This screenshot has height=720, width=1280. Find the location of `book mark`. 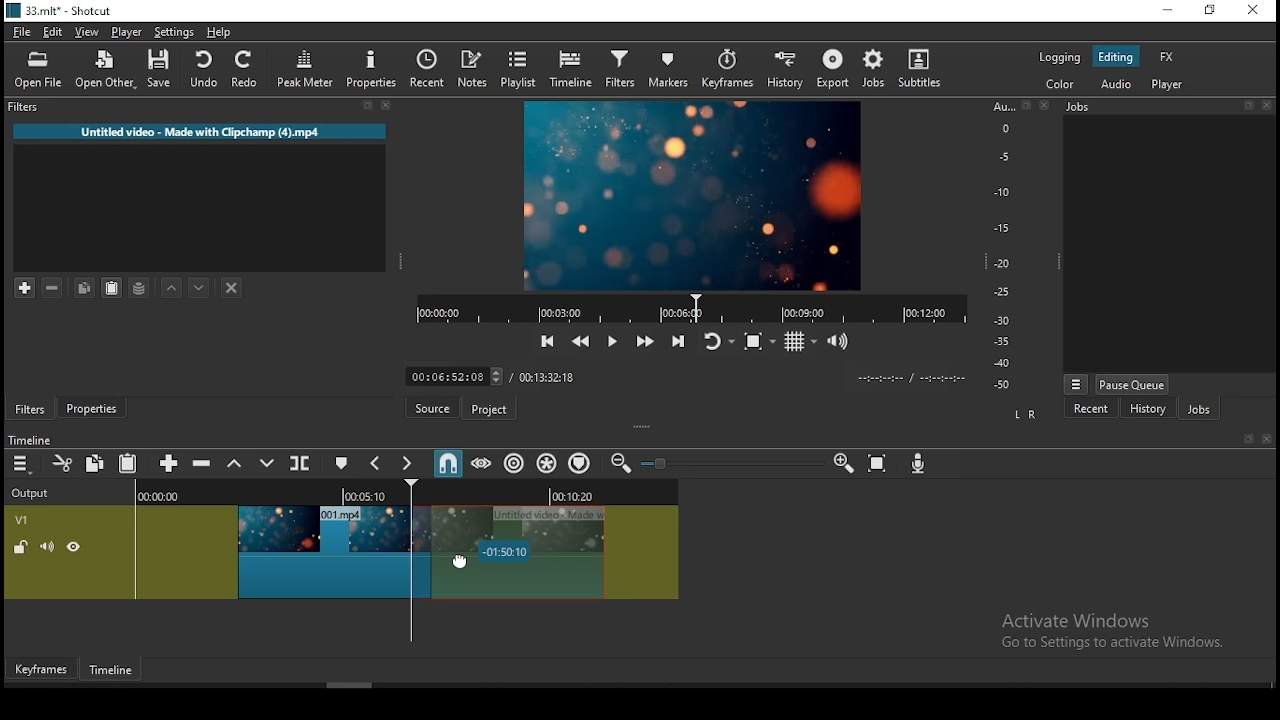

book mark is located at coordinates (1245, 440).